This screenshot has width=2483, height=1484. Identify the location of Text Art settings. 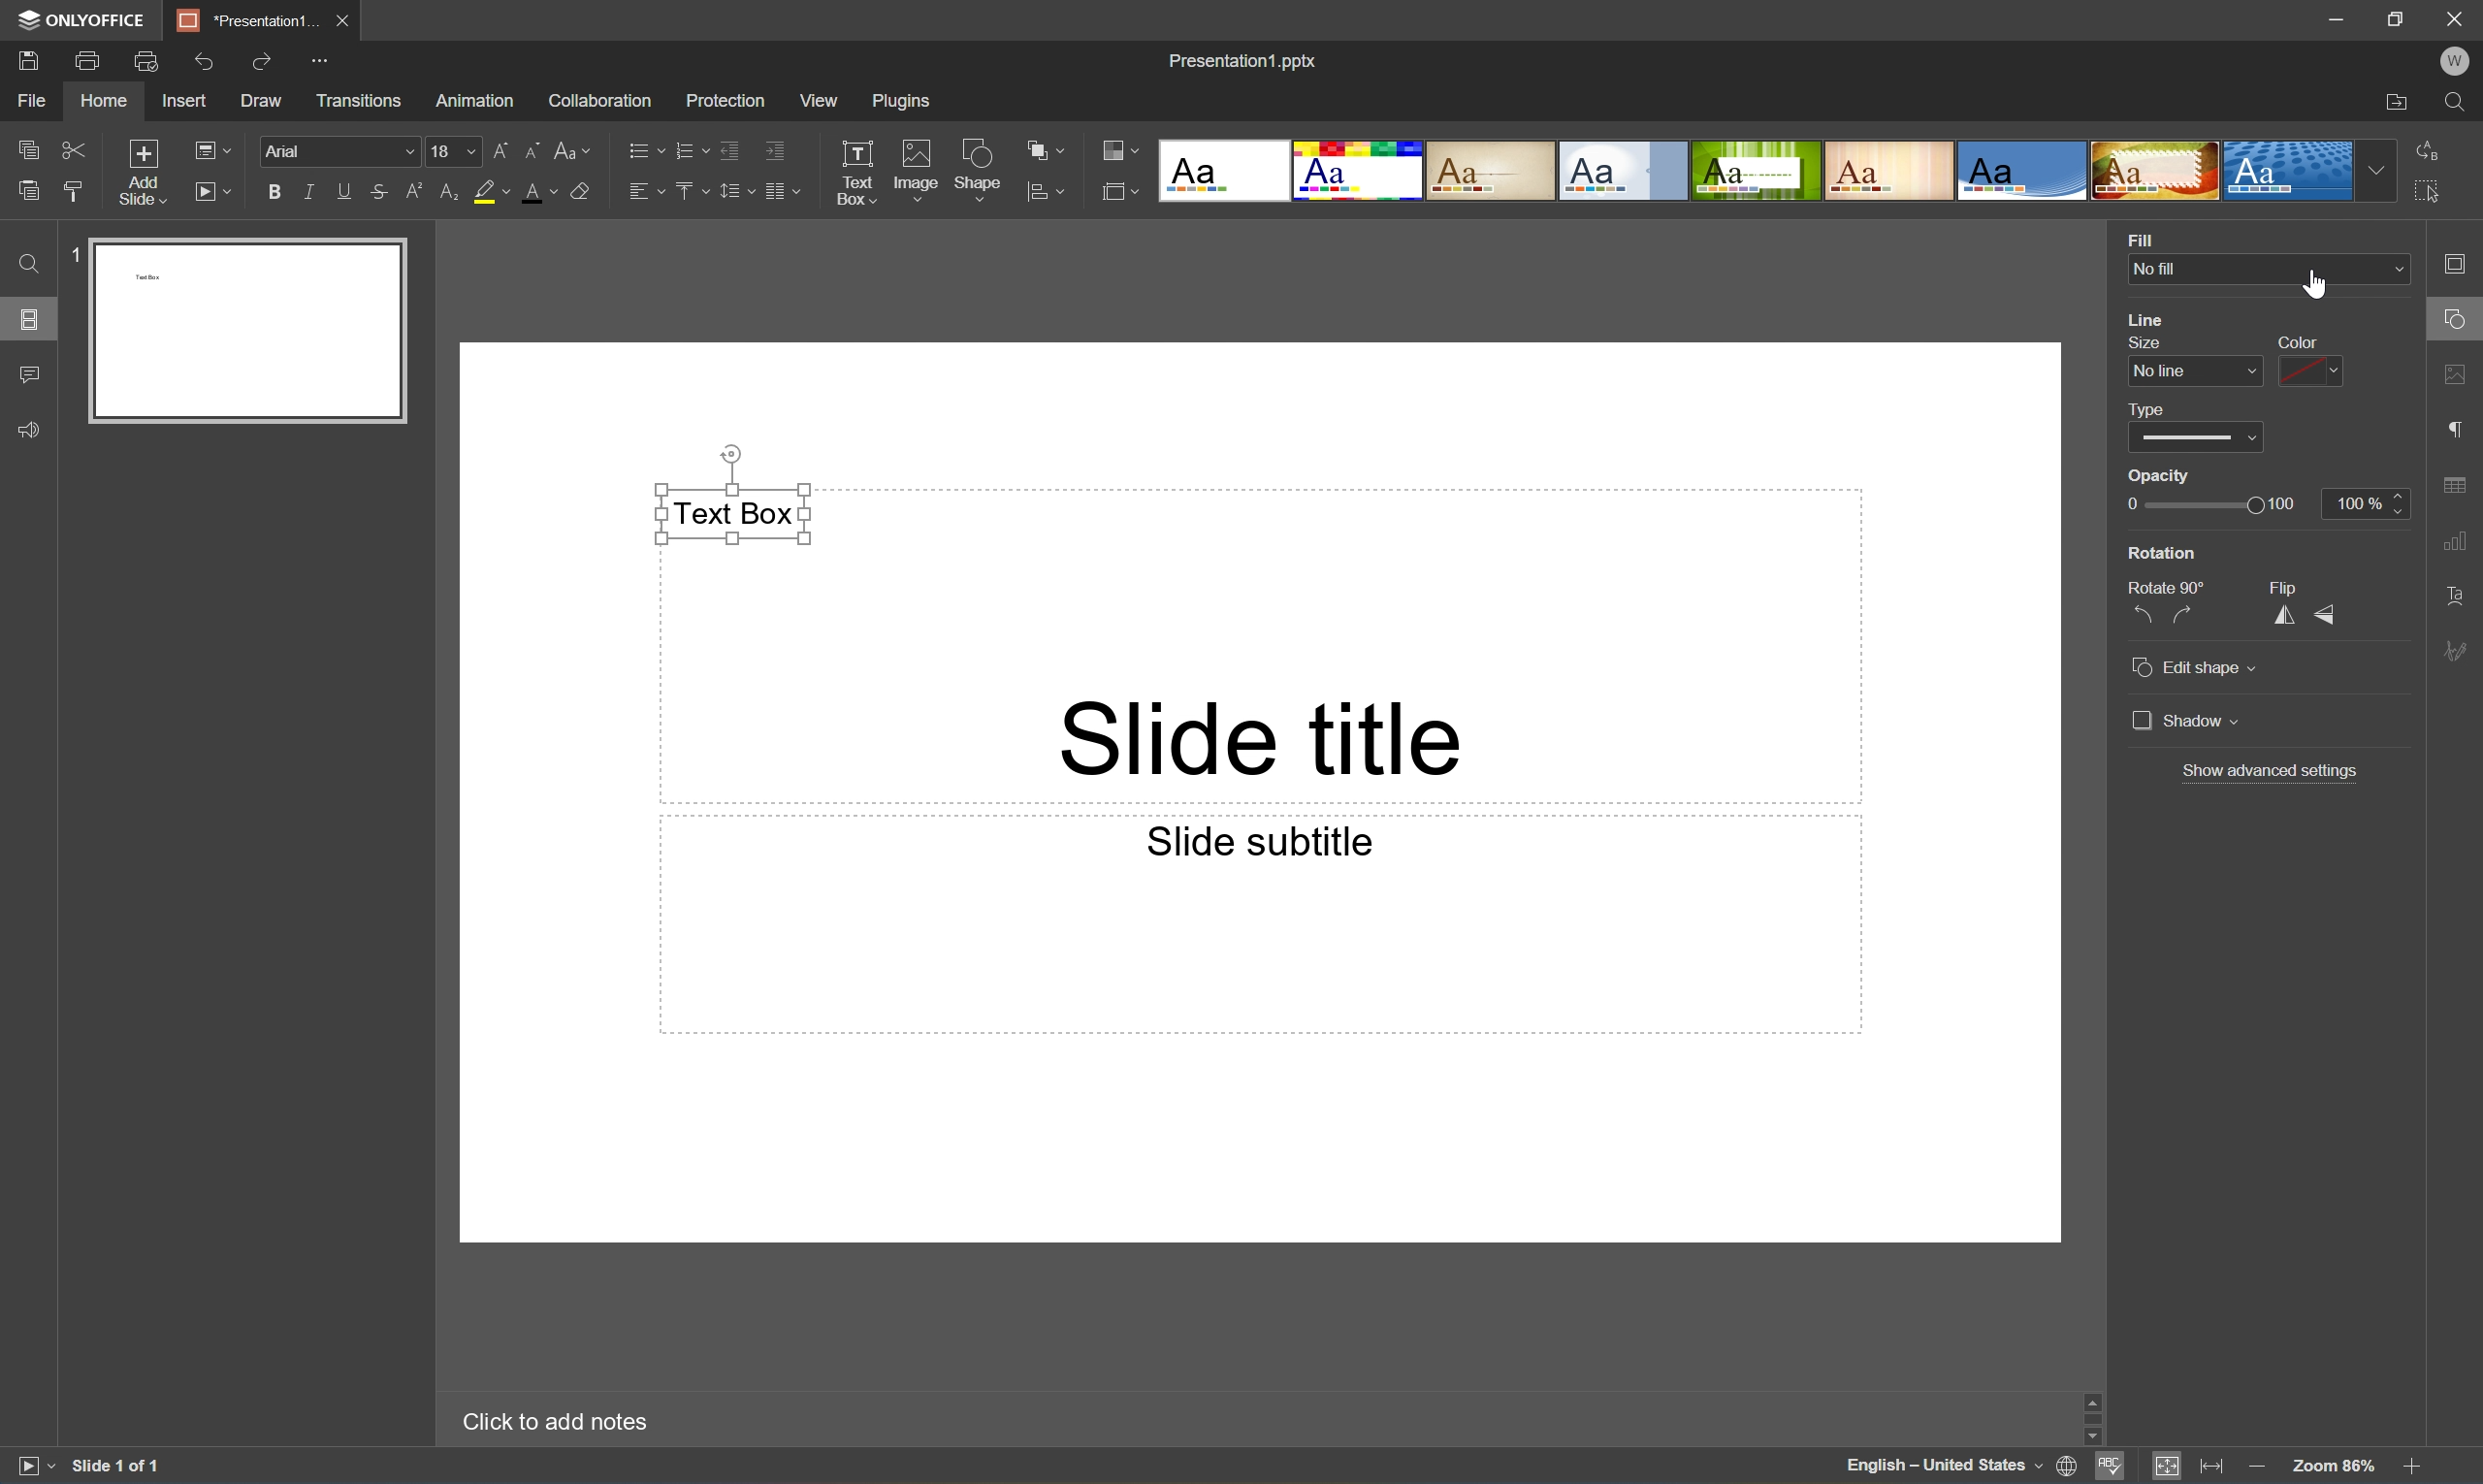
(2461, 595).